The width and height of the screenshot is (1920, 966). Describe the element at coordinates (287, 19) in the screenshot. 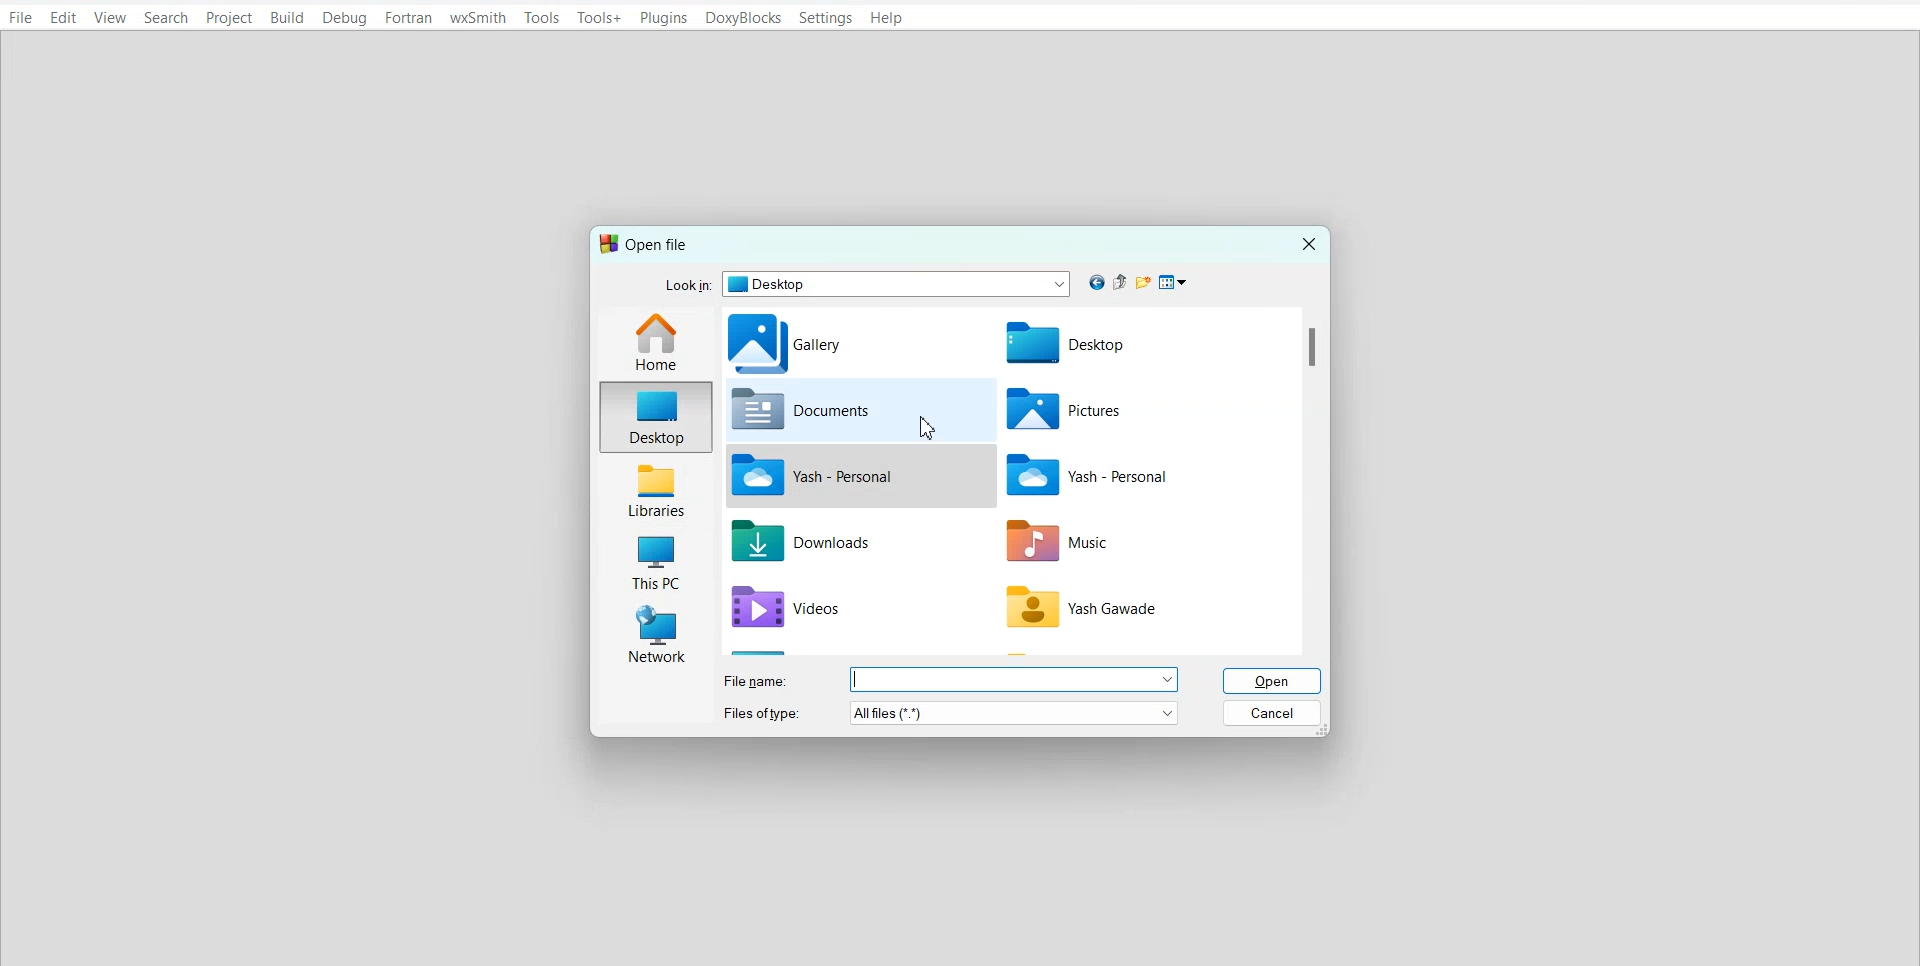

I see `Build` at that location.